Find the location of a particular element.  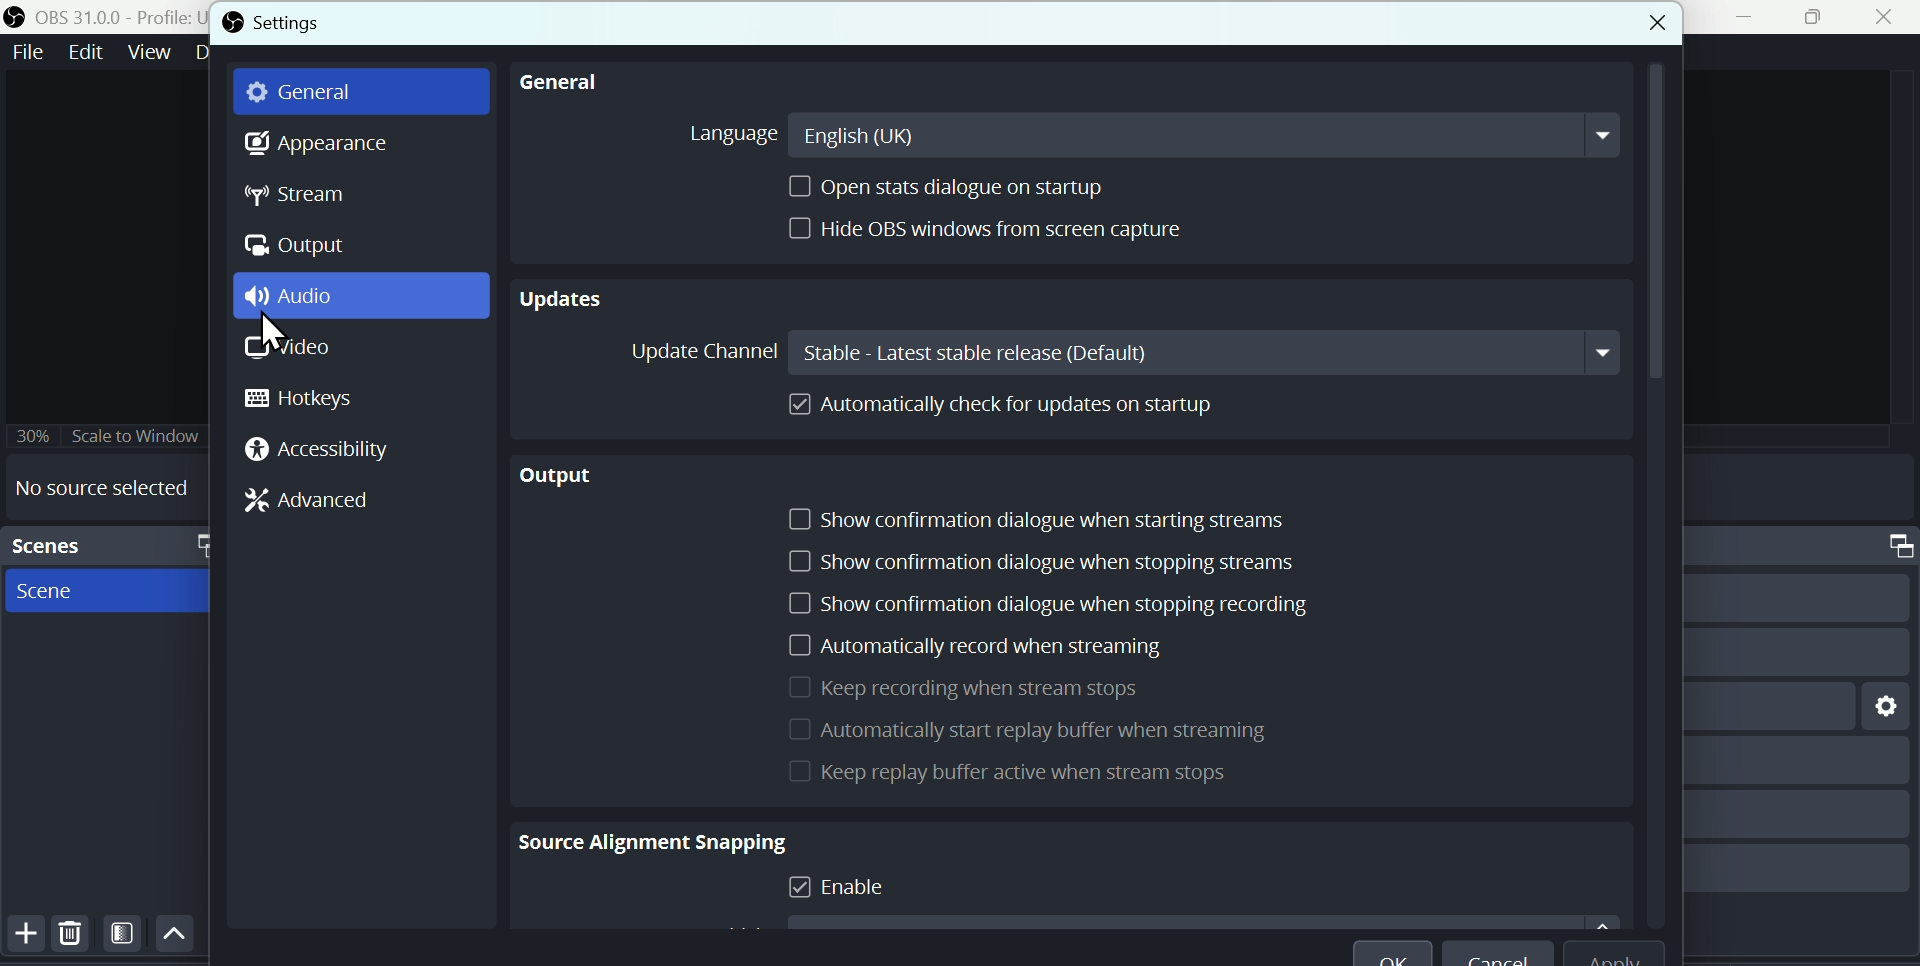

Appearance is located at coordinates (319, 145).